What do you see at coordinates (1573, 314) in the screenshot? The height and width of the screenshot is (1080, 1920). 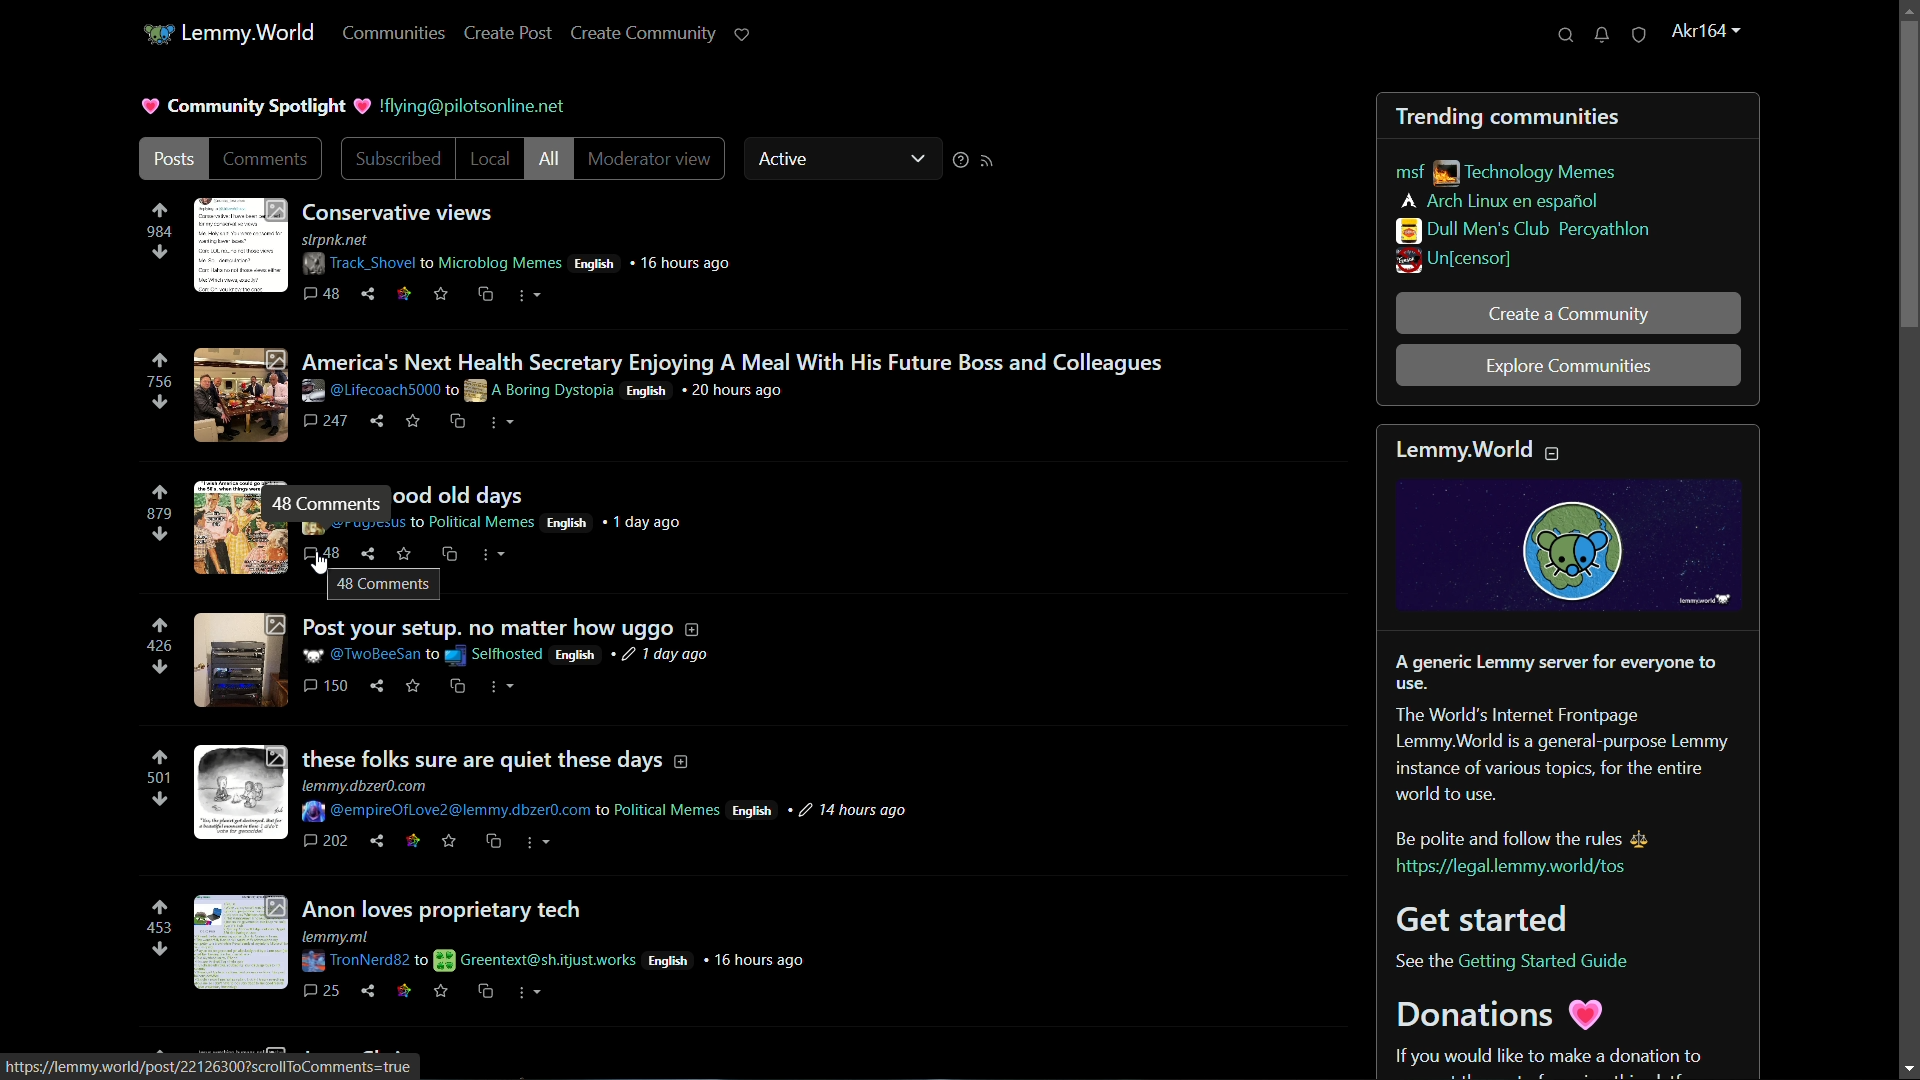 I see `create a community` at bounding box center [1573, 314].